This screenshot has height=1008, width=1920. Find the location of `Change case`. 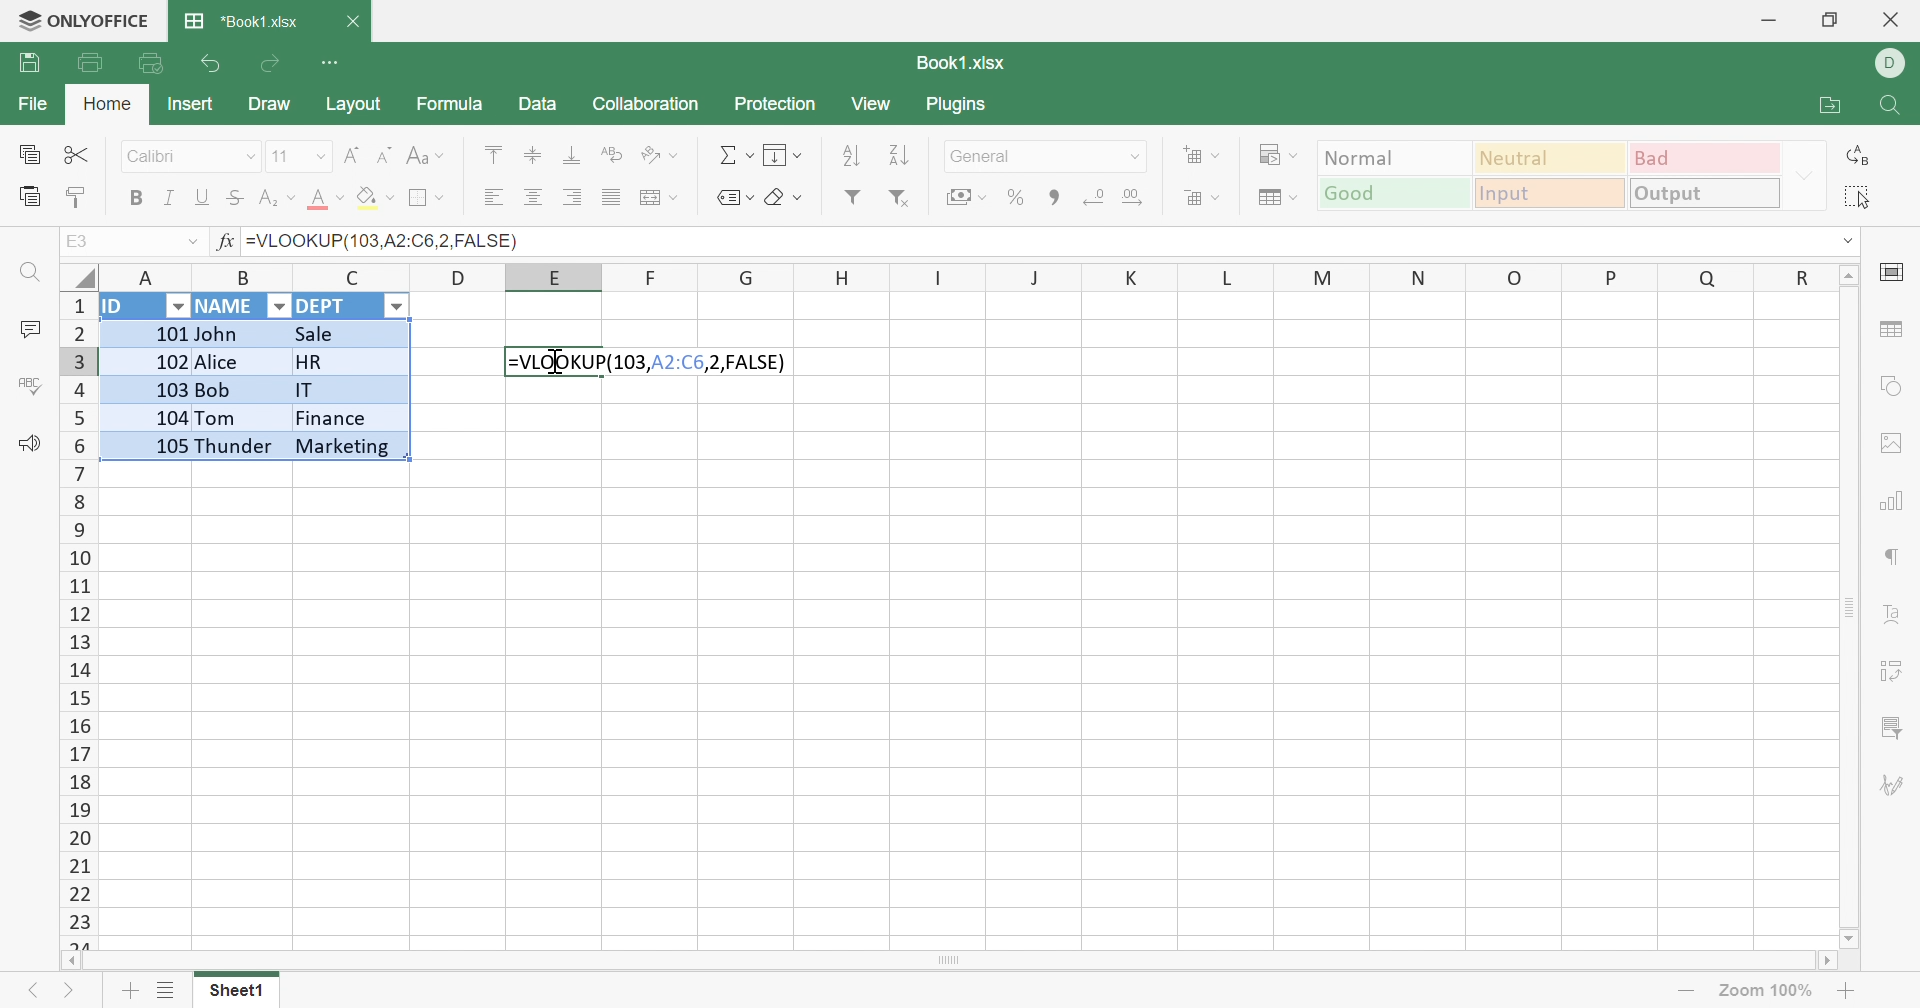

Change case is located at coordinates (423, 156).